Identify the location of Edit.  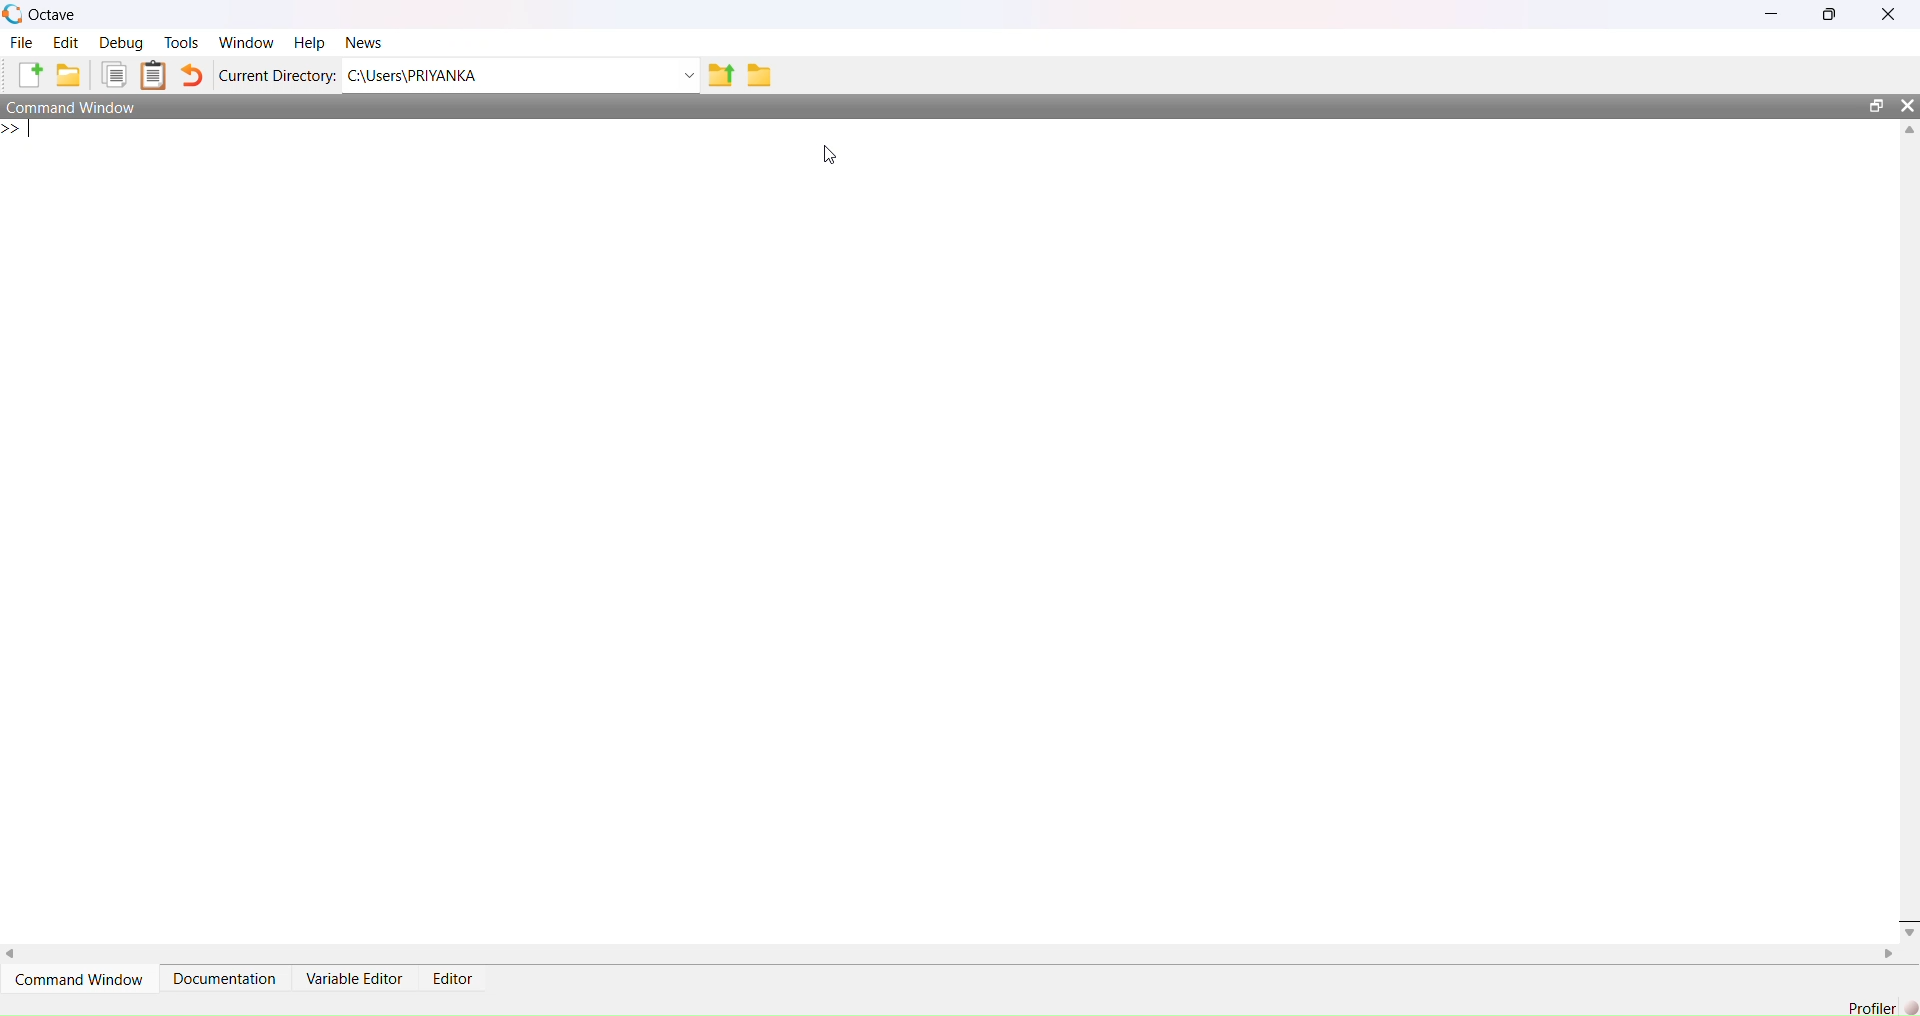
(66, 42).